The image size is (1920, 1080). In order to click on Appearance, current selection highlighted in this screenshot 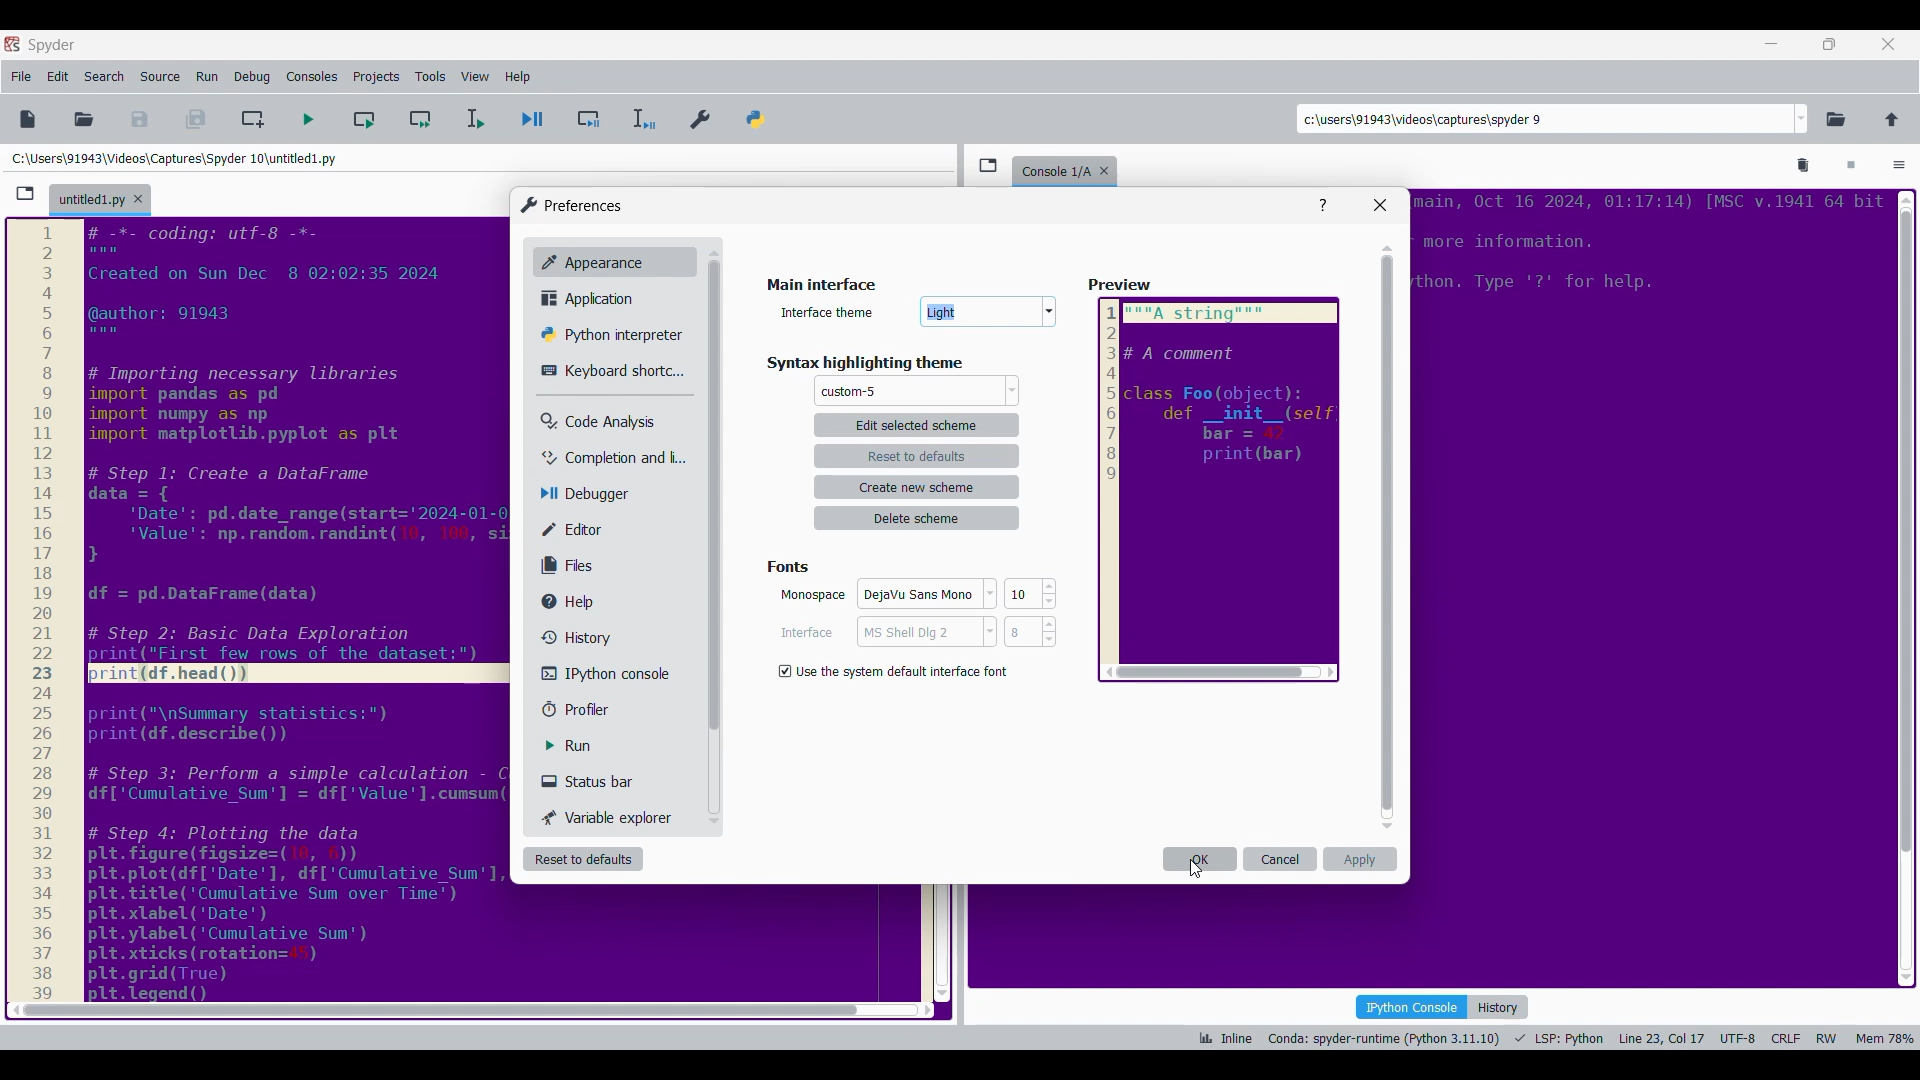, I will do `click(588, 260)`.